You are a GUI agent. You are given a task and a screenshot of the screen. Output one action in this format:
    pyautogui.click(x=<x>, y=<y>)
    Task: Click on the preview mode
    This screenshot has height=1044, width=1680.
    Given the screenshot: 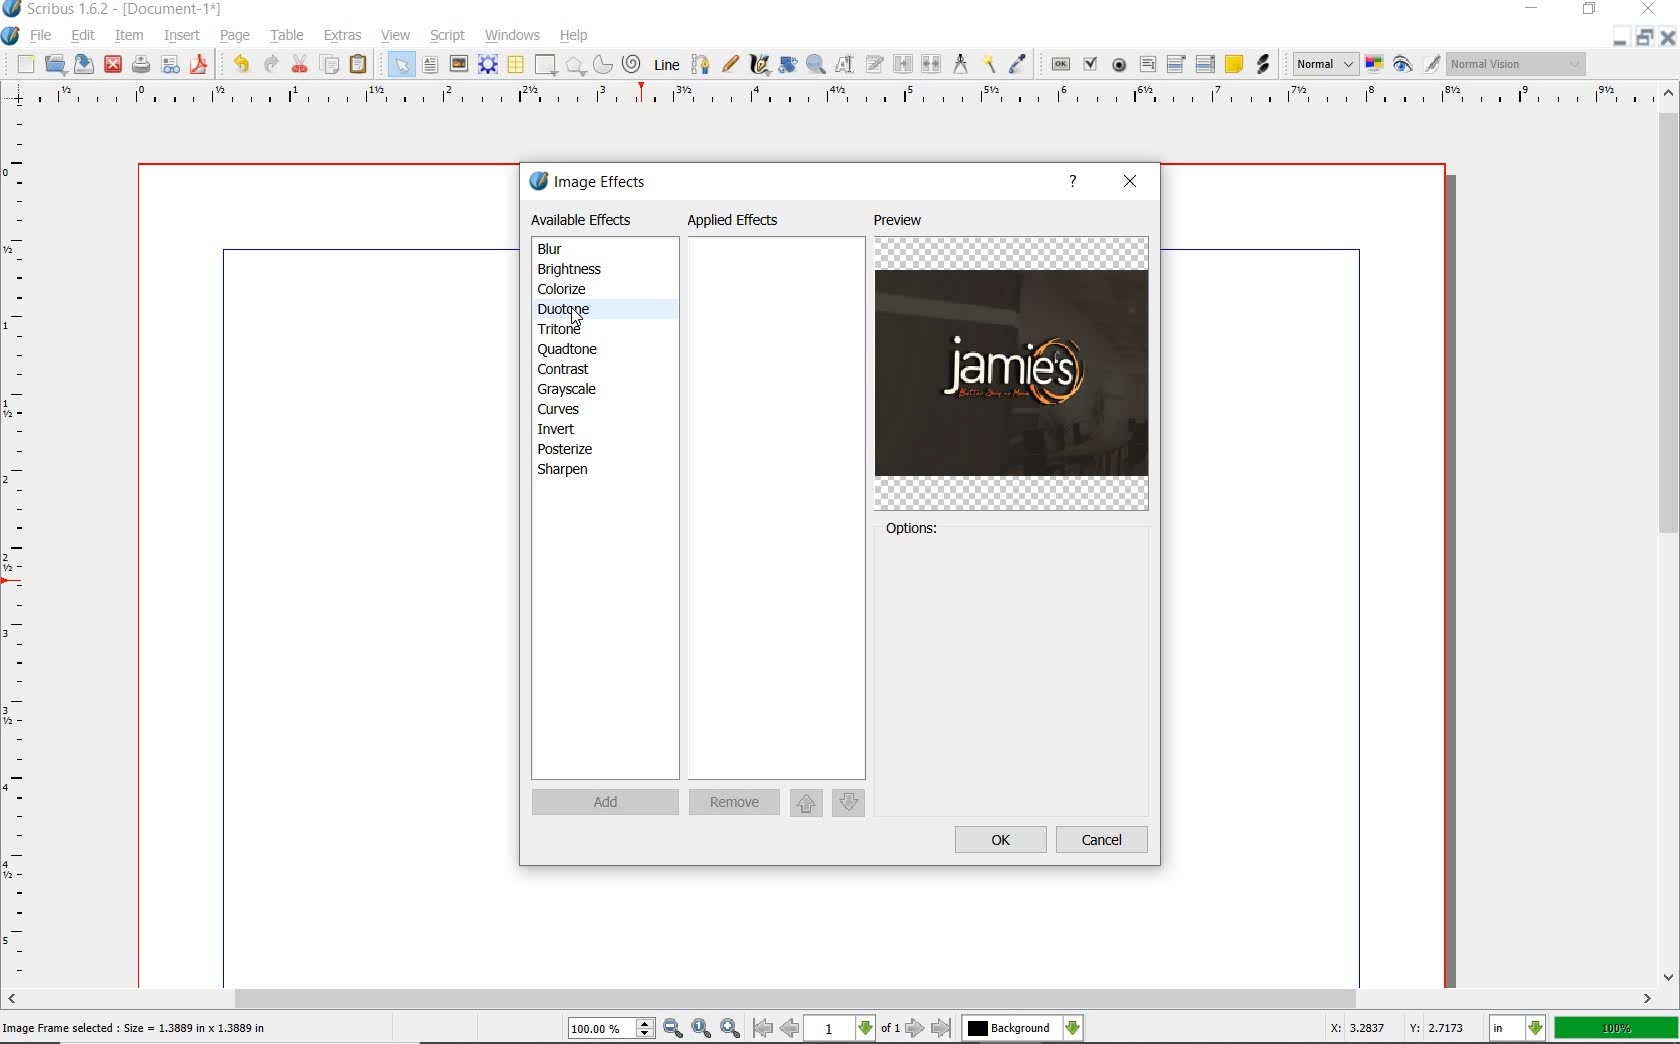 What is the action you would take?
    pyautogui.click(x=1416, y=65)
    